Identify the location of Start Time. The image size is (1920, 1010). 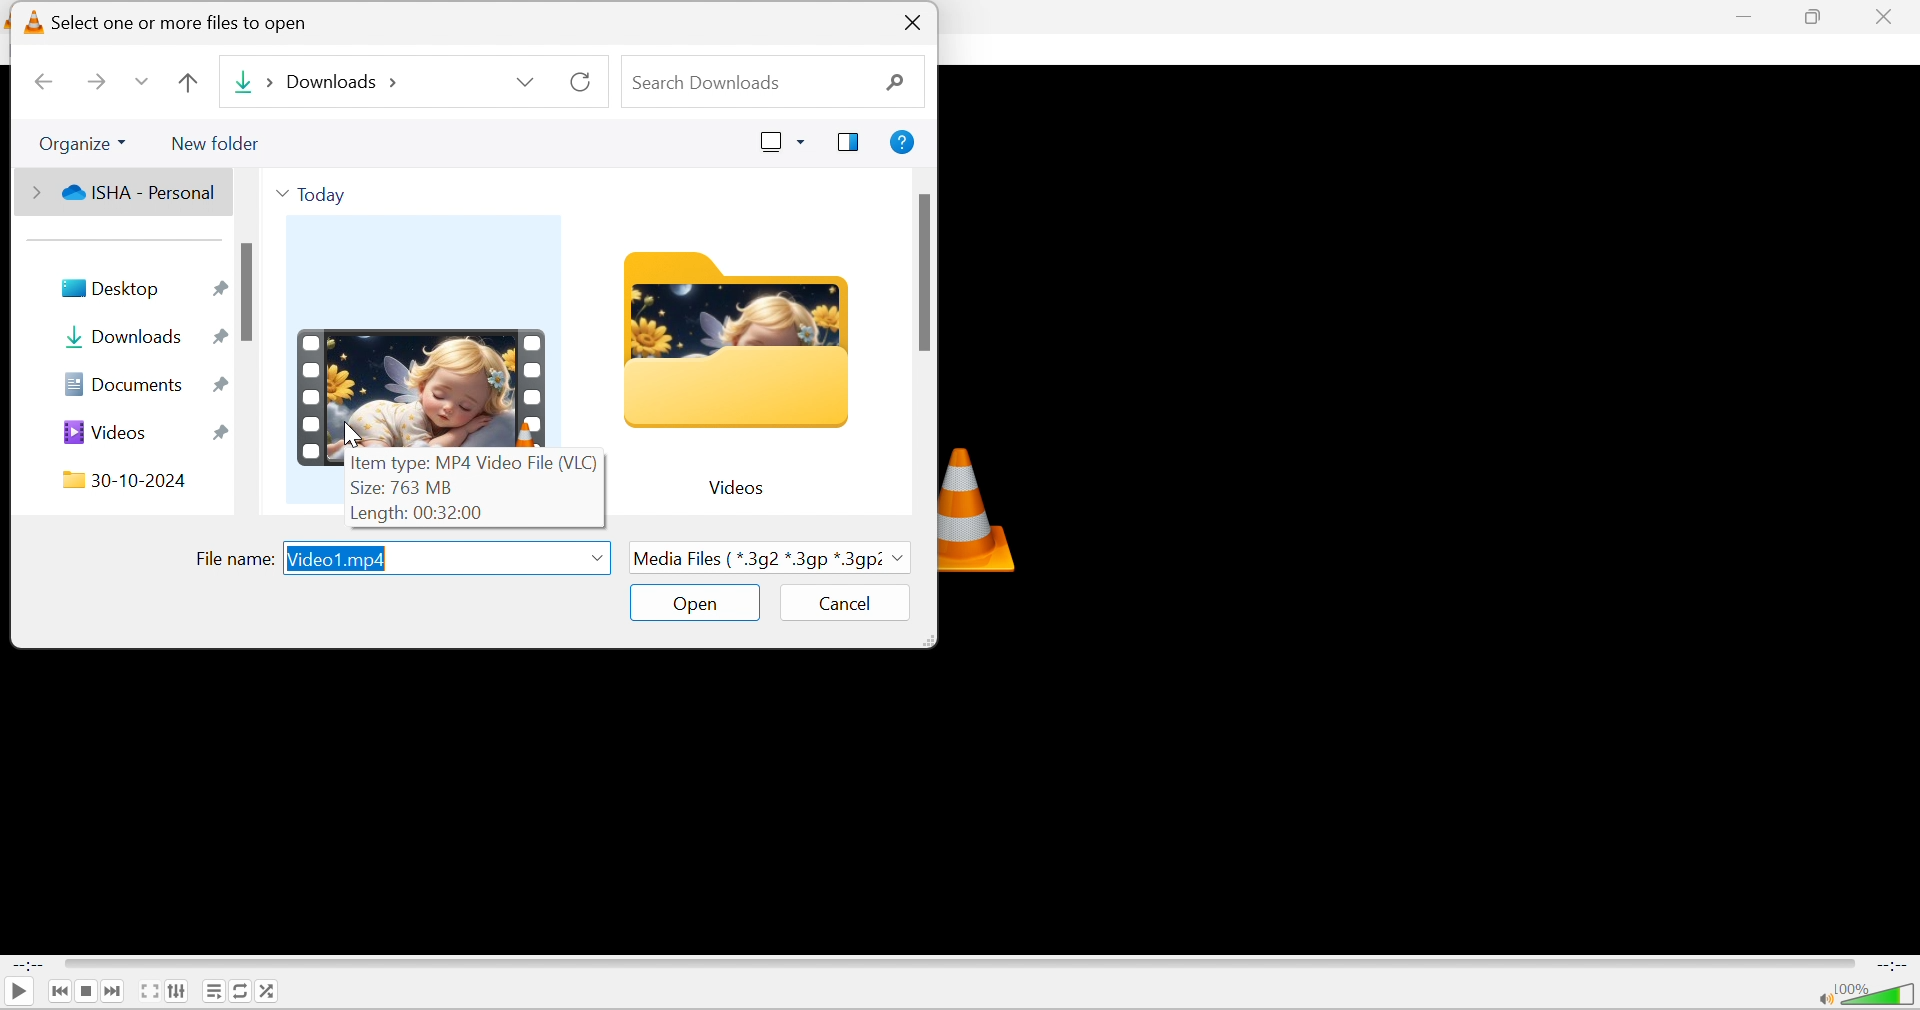
(27, 968).